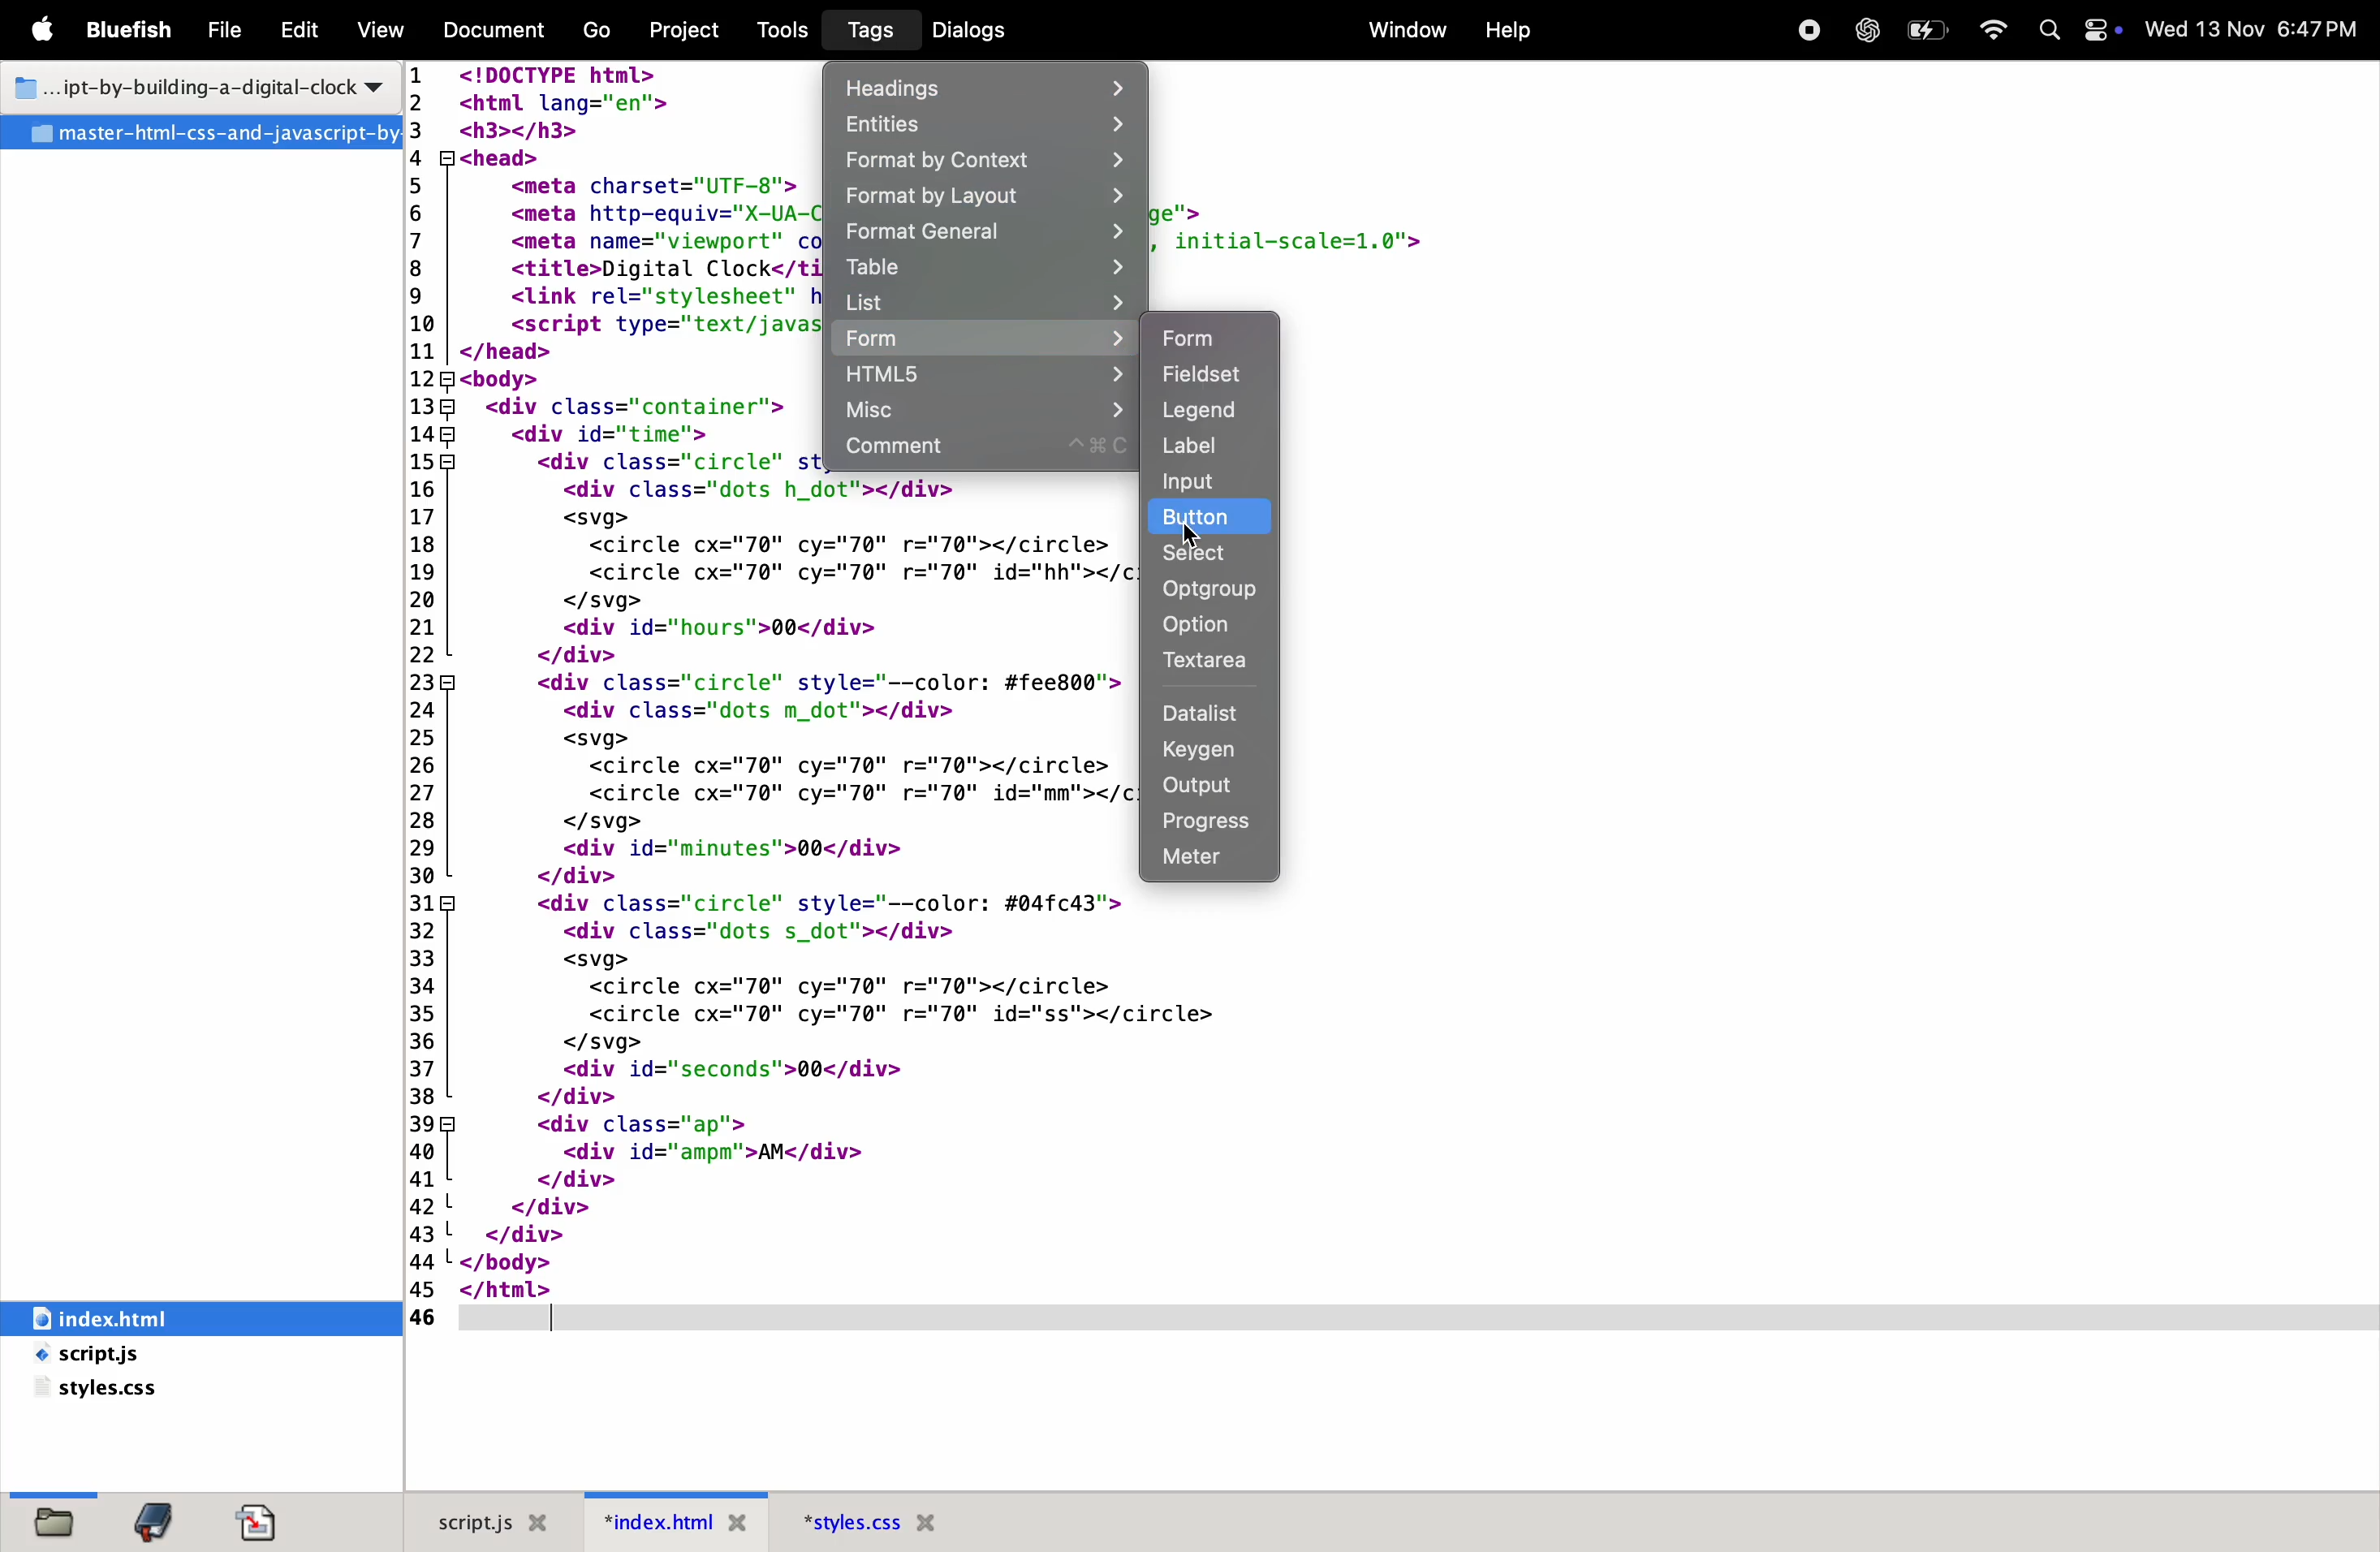 The image size is (2380, 1552). I want to click on input, so click(1216, 482).